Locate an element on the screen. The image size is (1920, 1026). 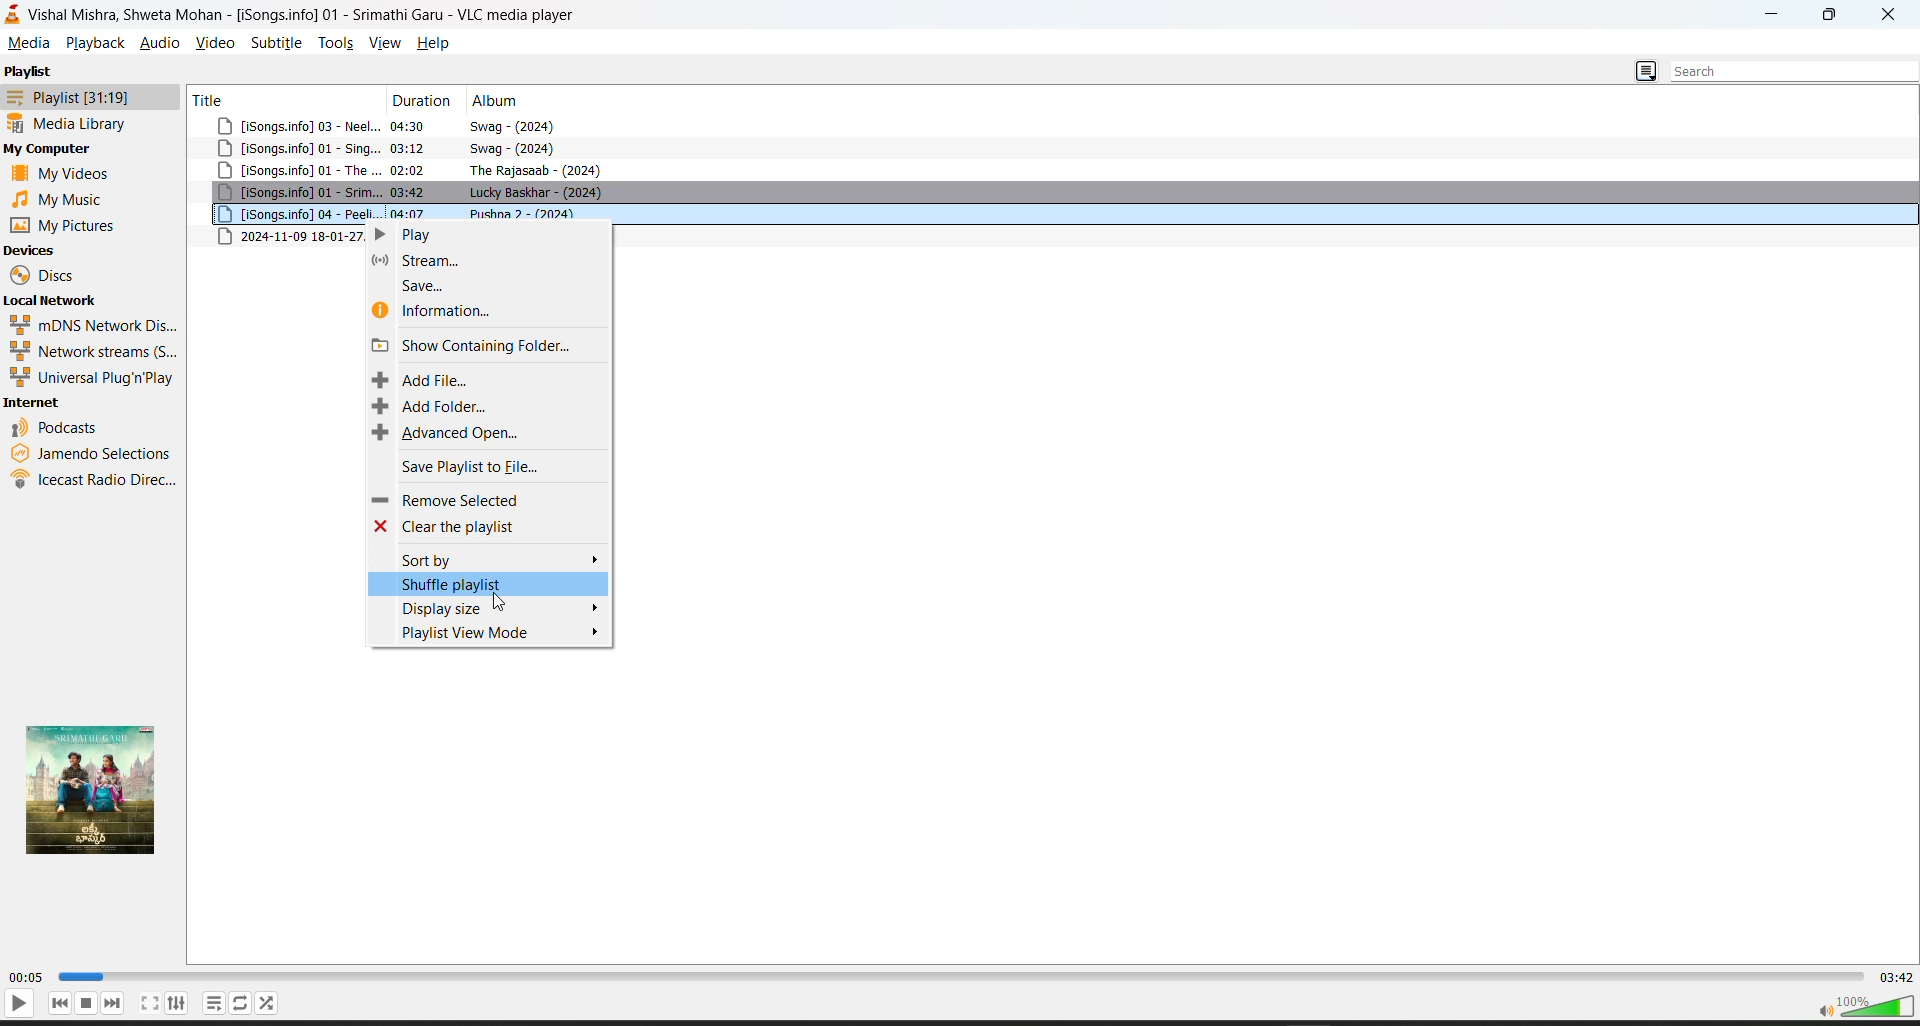
vlc media player logo is located at coordinates (12, 13).